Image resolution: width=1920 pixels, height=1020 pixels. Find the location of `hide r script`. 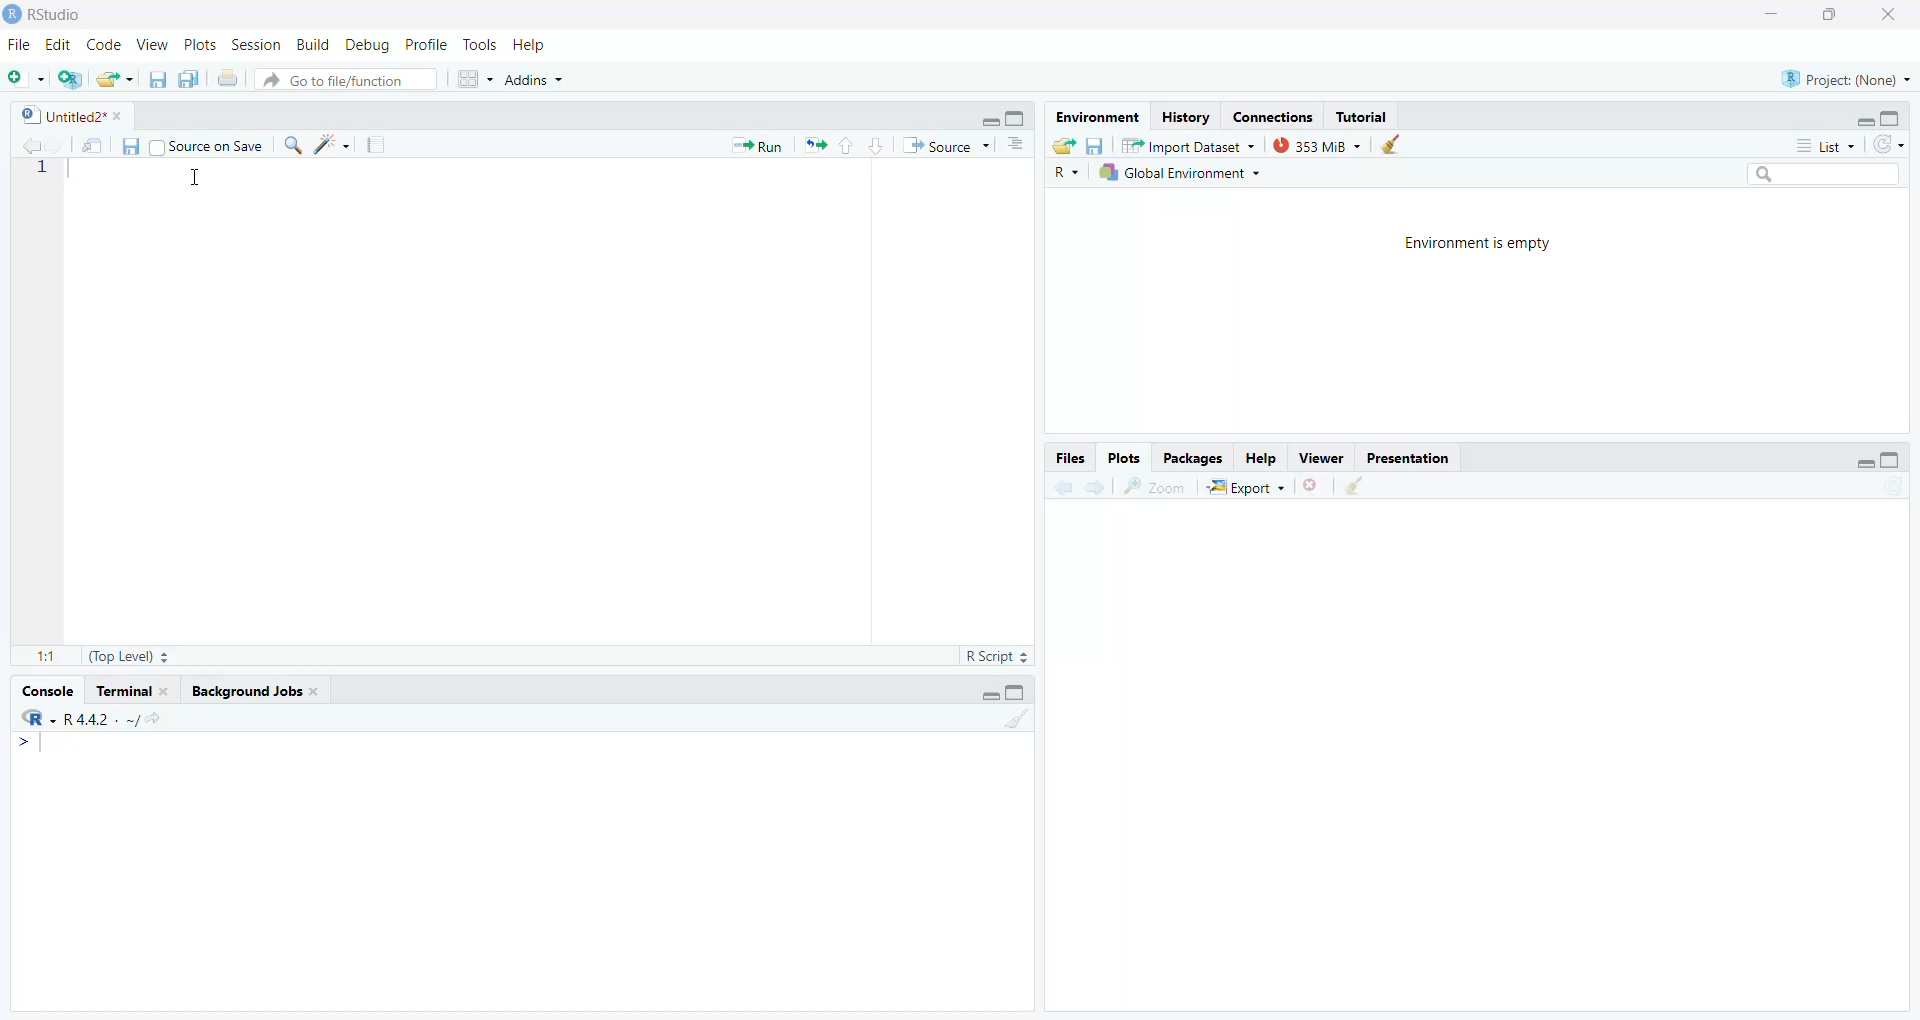

hide r script is located at coordinates (982, 696).